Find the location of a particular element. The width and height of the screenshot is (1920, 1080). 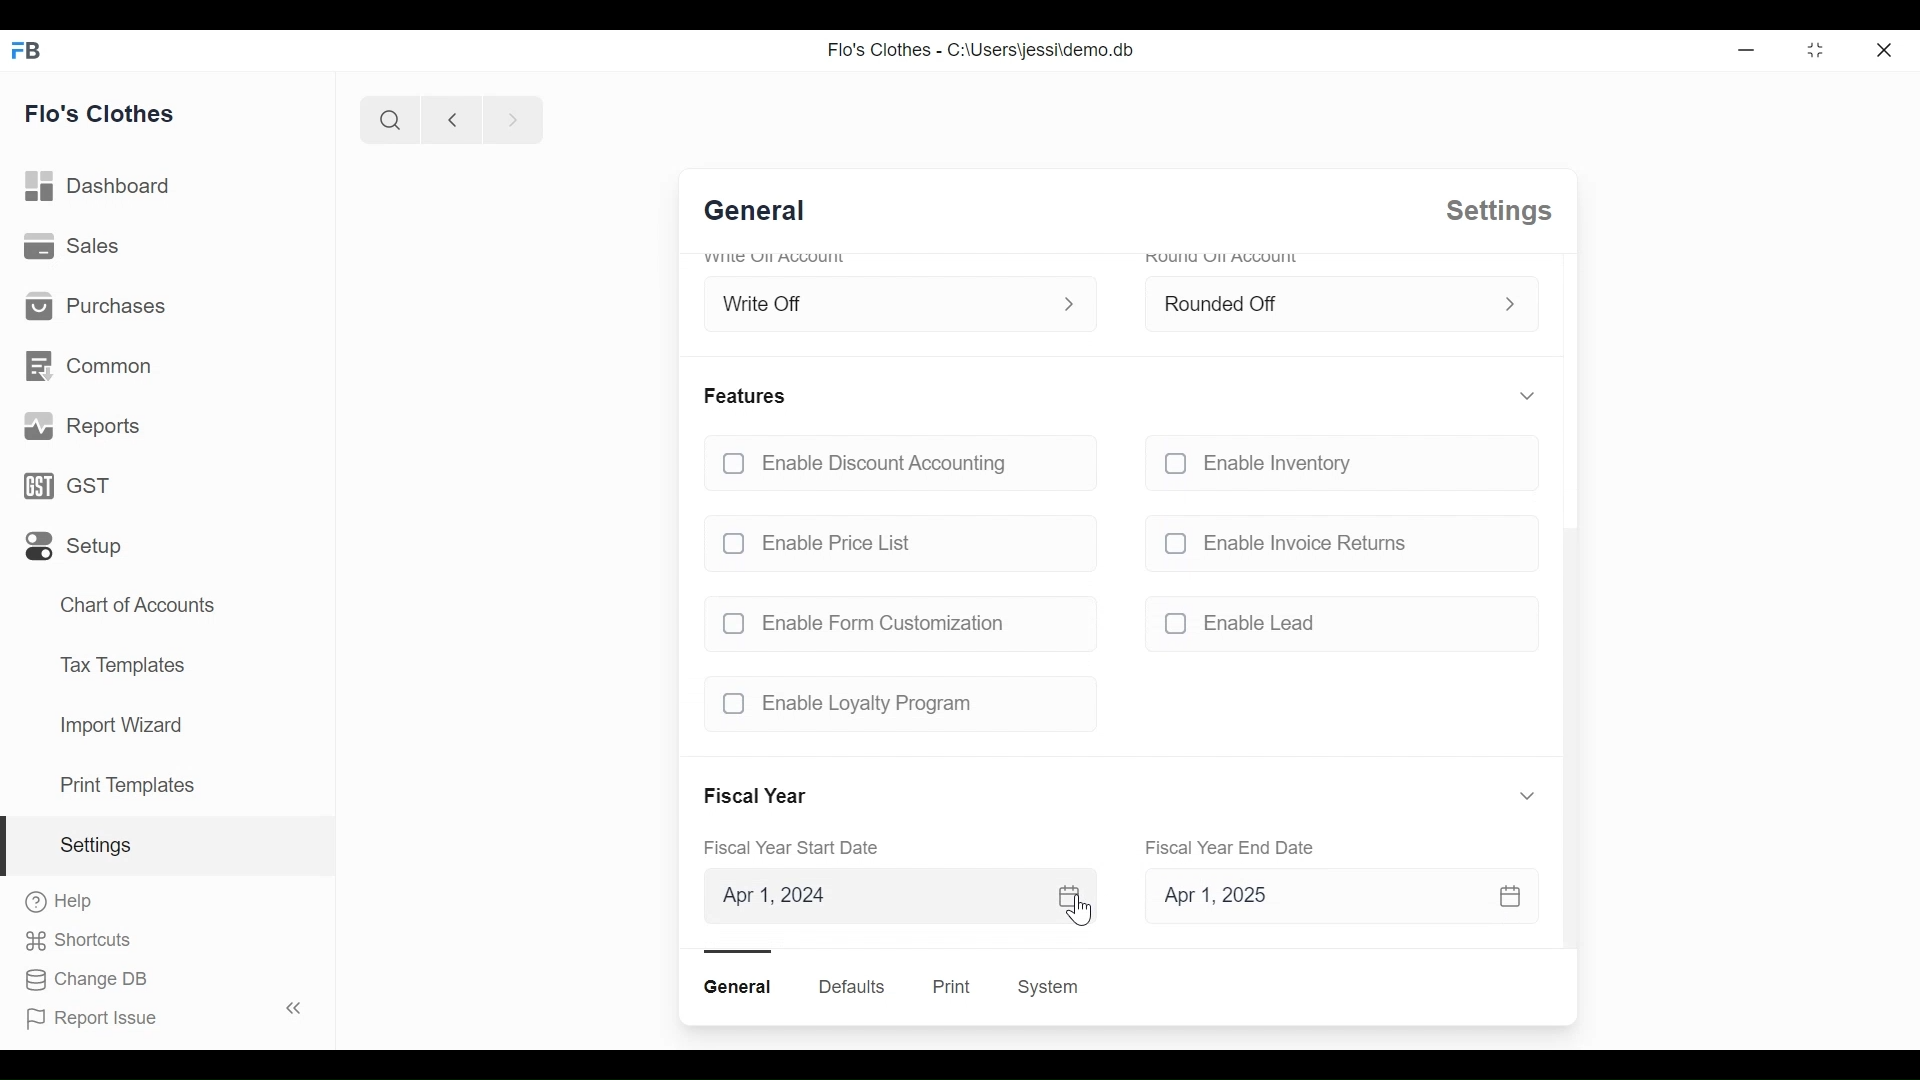

Defaults is located at coordinates (852, 986).